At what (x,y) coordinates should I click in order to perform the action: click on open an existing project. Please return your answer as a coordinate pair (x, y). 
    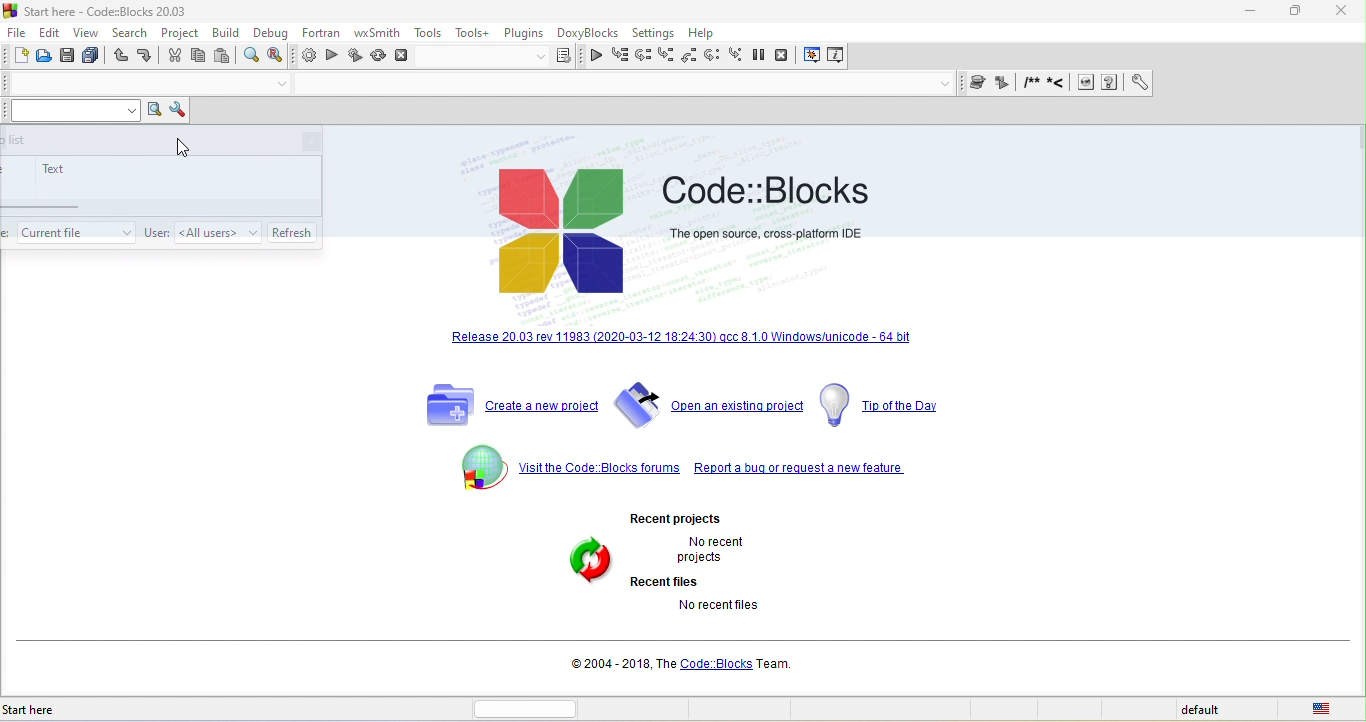
    Looking at the image, I should click on (709, 408).